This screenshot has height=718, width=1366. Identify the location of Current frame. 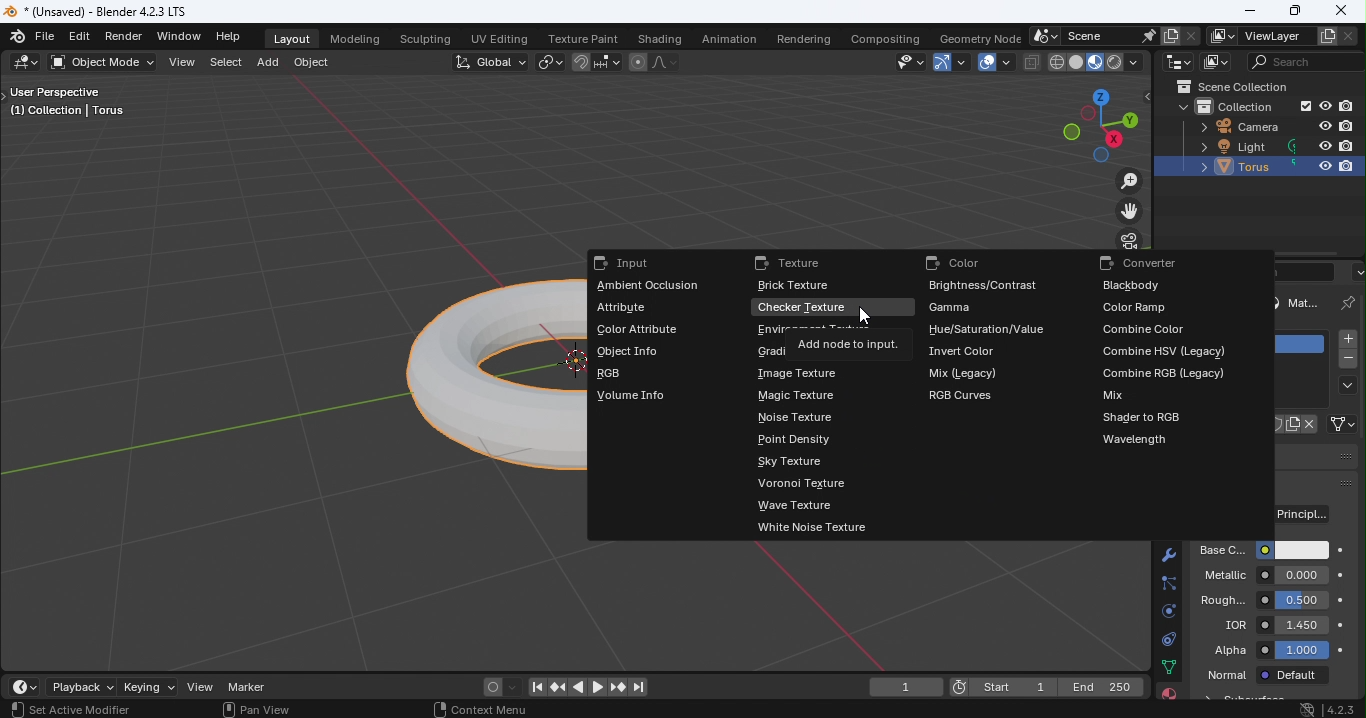
(961, 688).